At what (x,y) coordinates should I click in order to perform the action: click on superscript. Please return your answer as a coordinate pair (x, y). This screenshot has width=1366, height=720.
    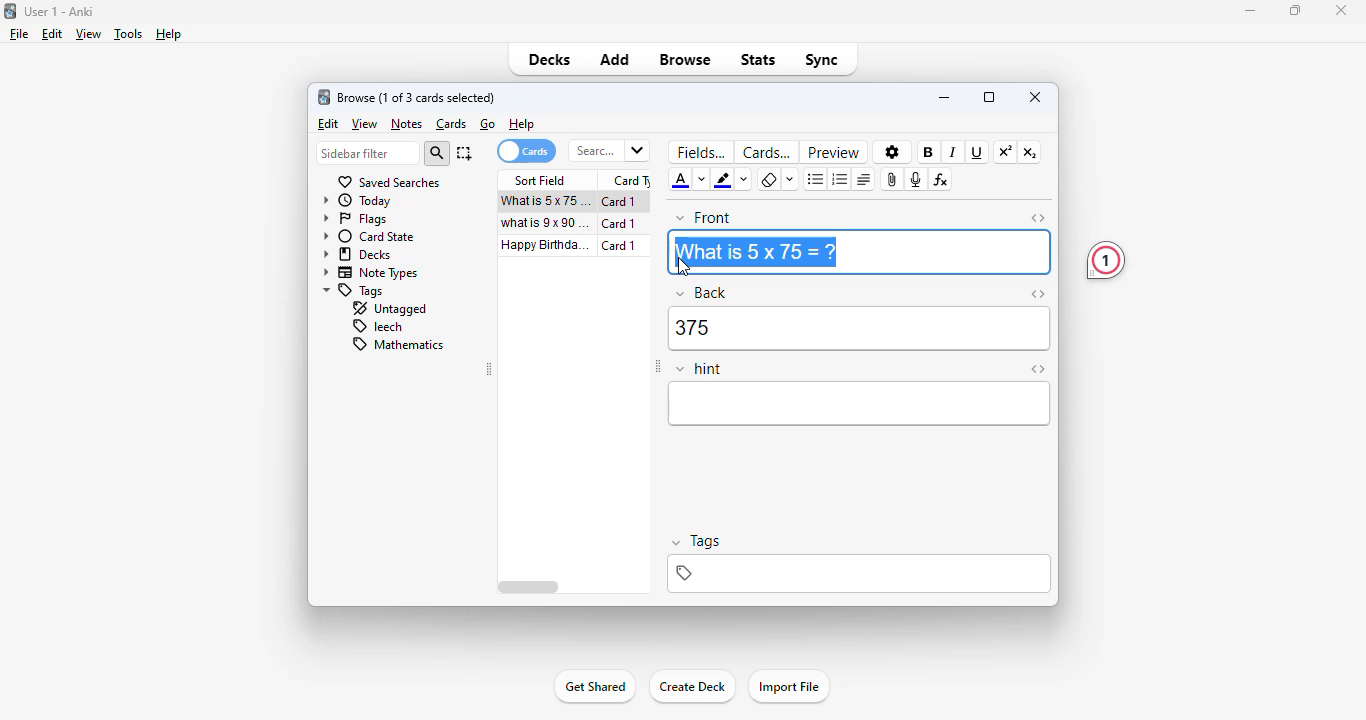
    Looking at the image, I should click on (1006, 152).